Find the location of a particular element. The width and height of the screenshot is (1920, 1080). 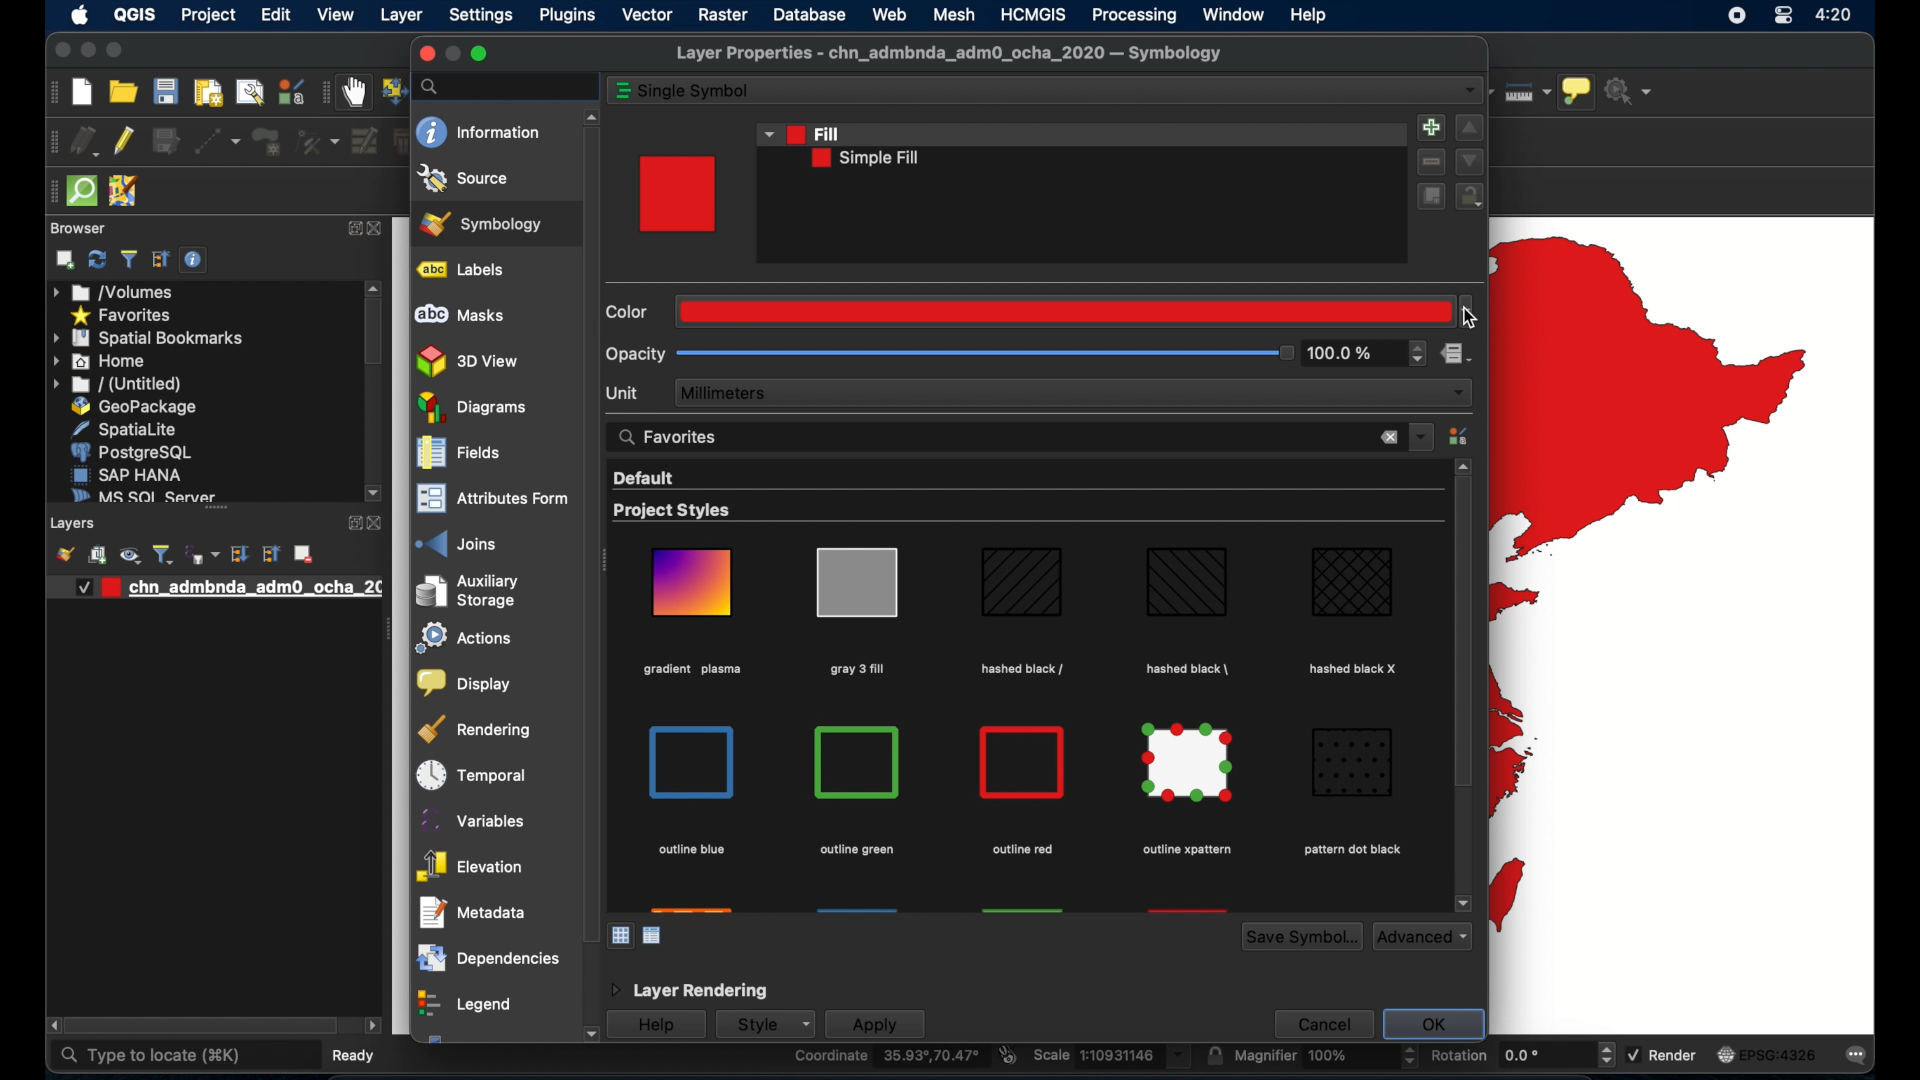

pattern dot black is located at coordinates (1351, 850).